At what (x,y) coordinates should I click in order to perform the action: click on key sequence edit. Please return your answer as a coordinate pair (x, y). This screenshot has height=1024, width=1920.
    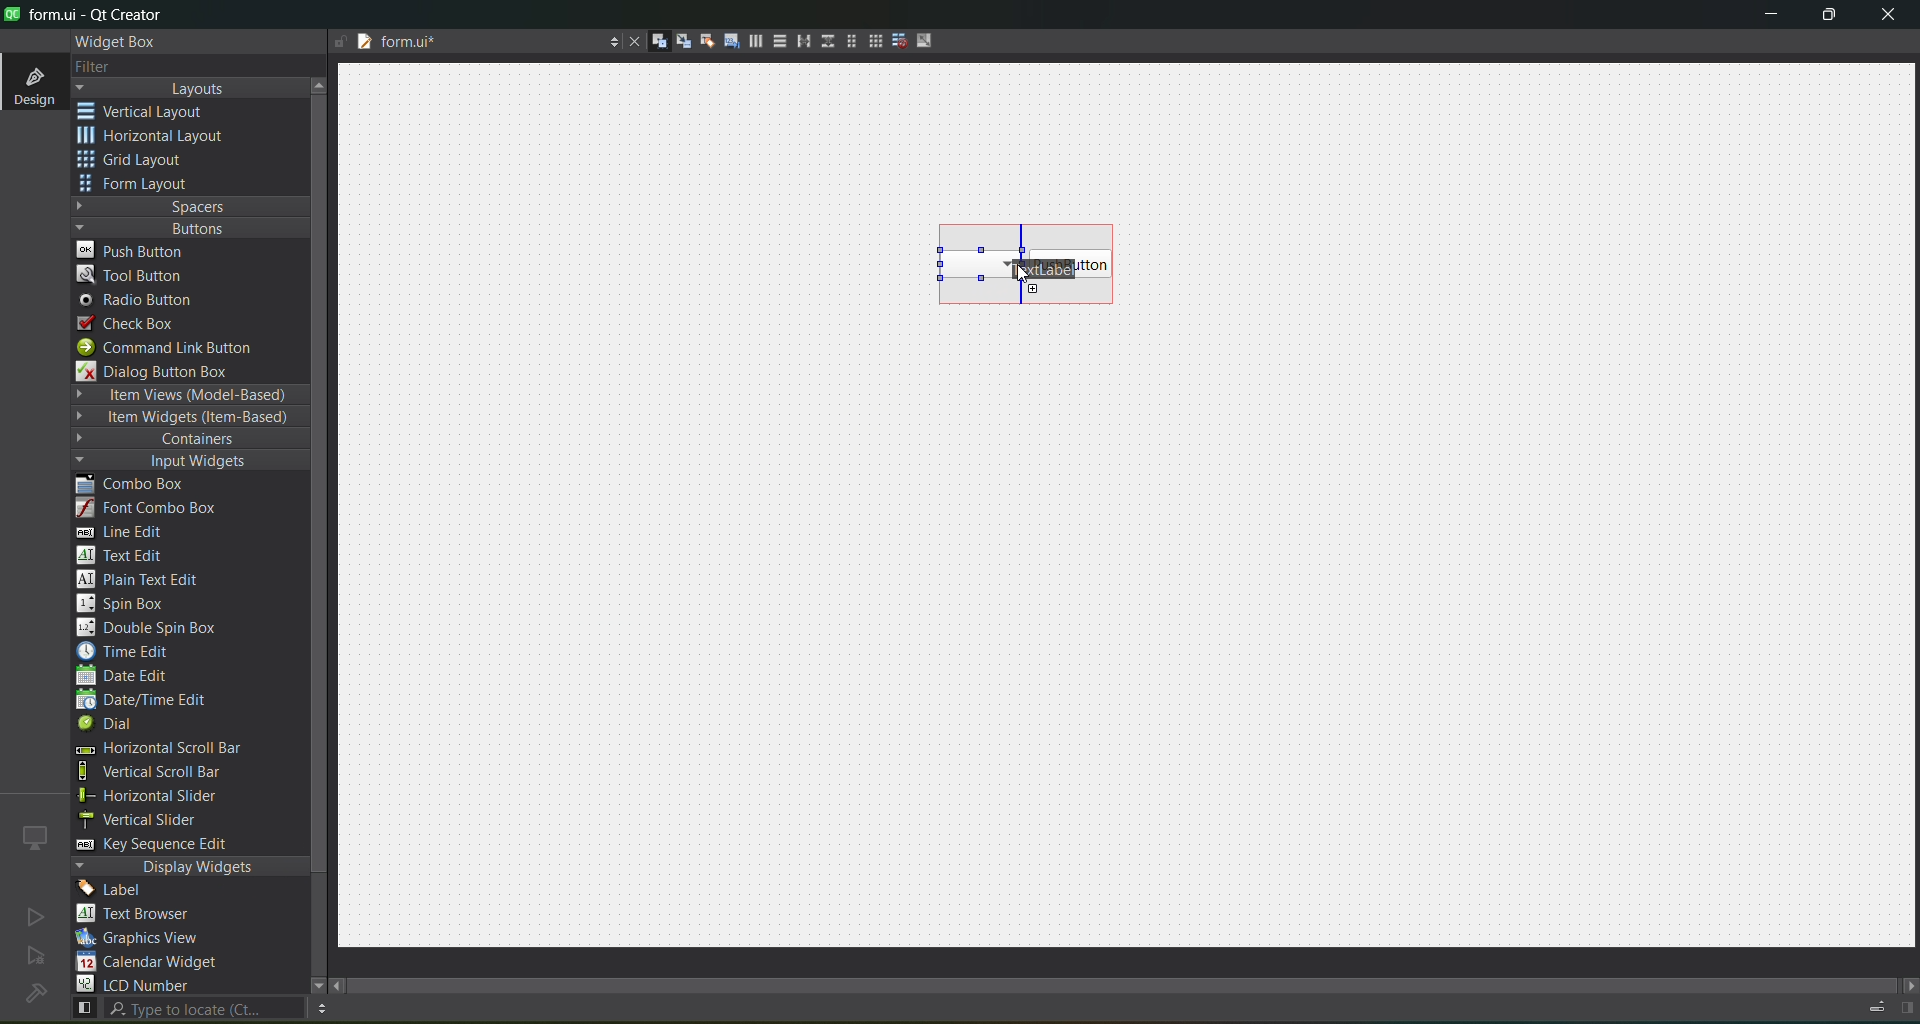
    Looking at the image, I should click on (166, 845).